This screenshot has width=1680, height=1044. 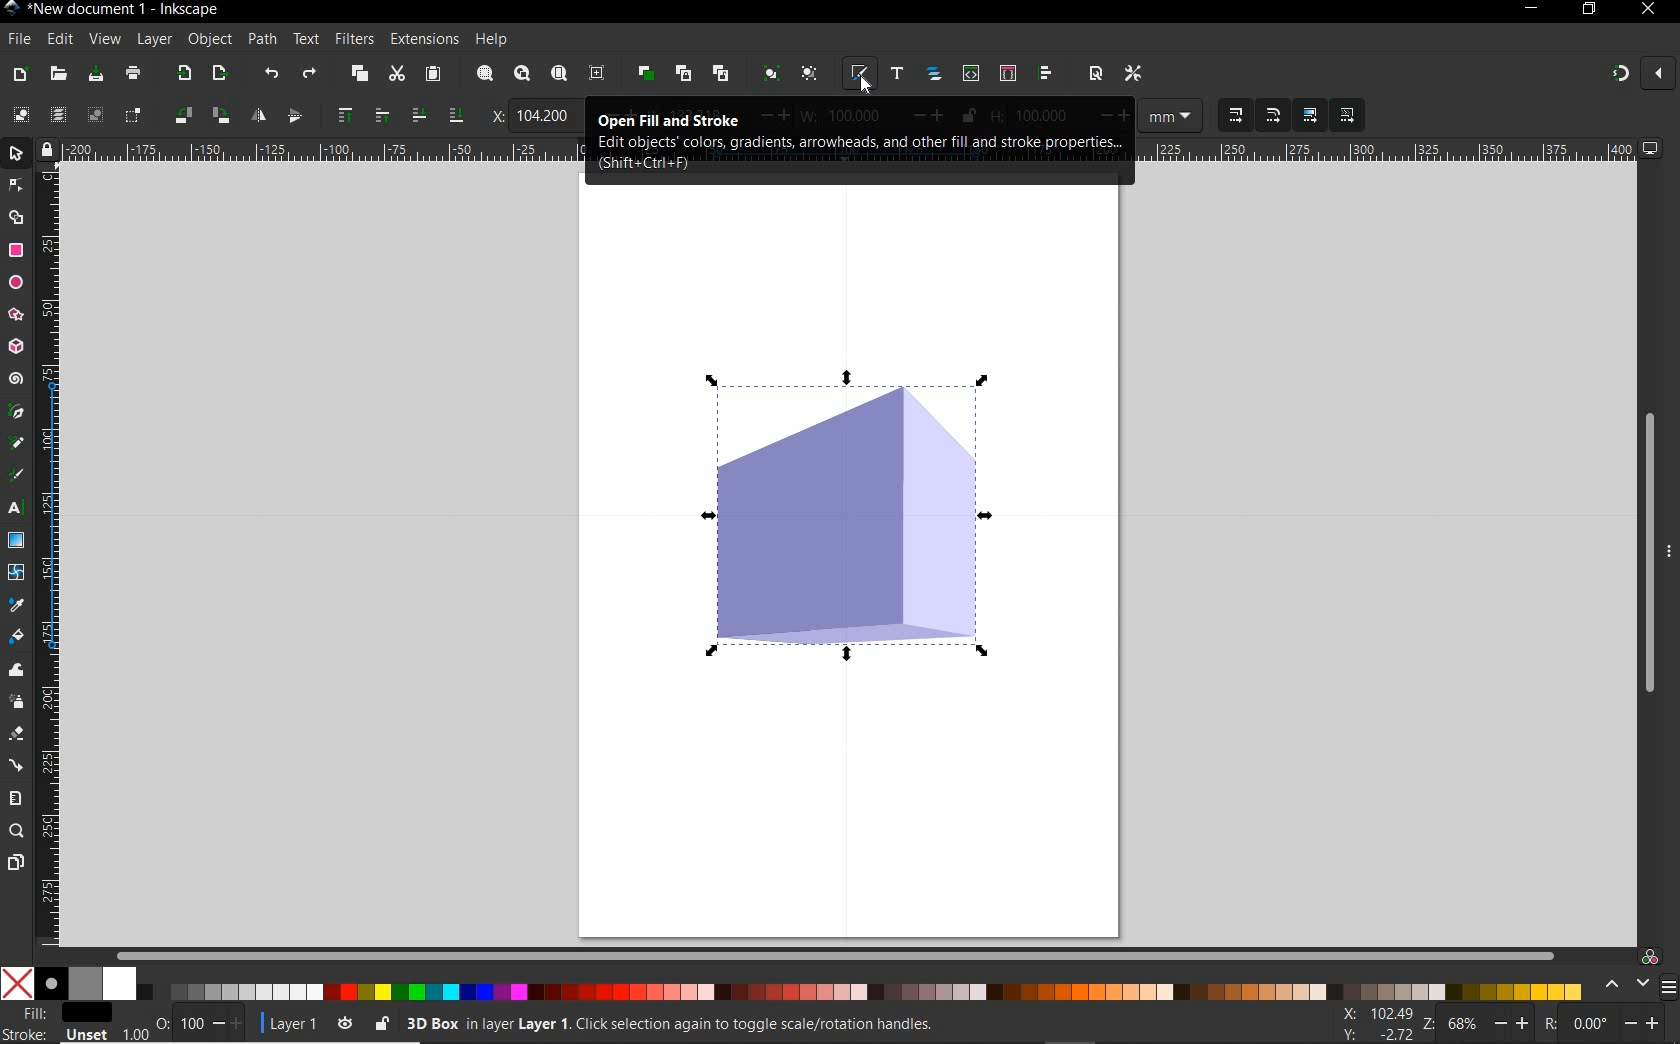 I want to click on PATH, so click(x=263, y=40).